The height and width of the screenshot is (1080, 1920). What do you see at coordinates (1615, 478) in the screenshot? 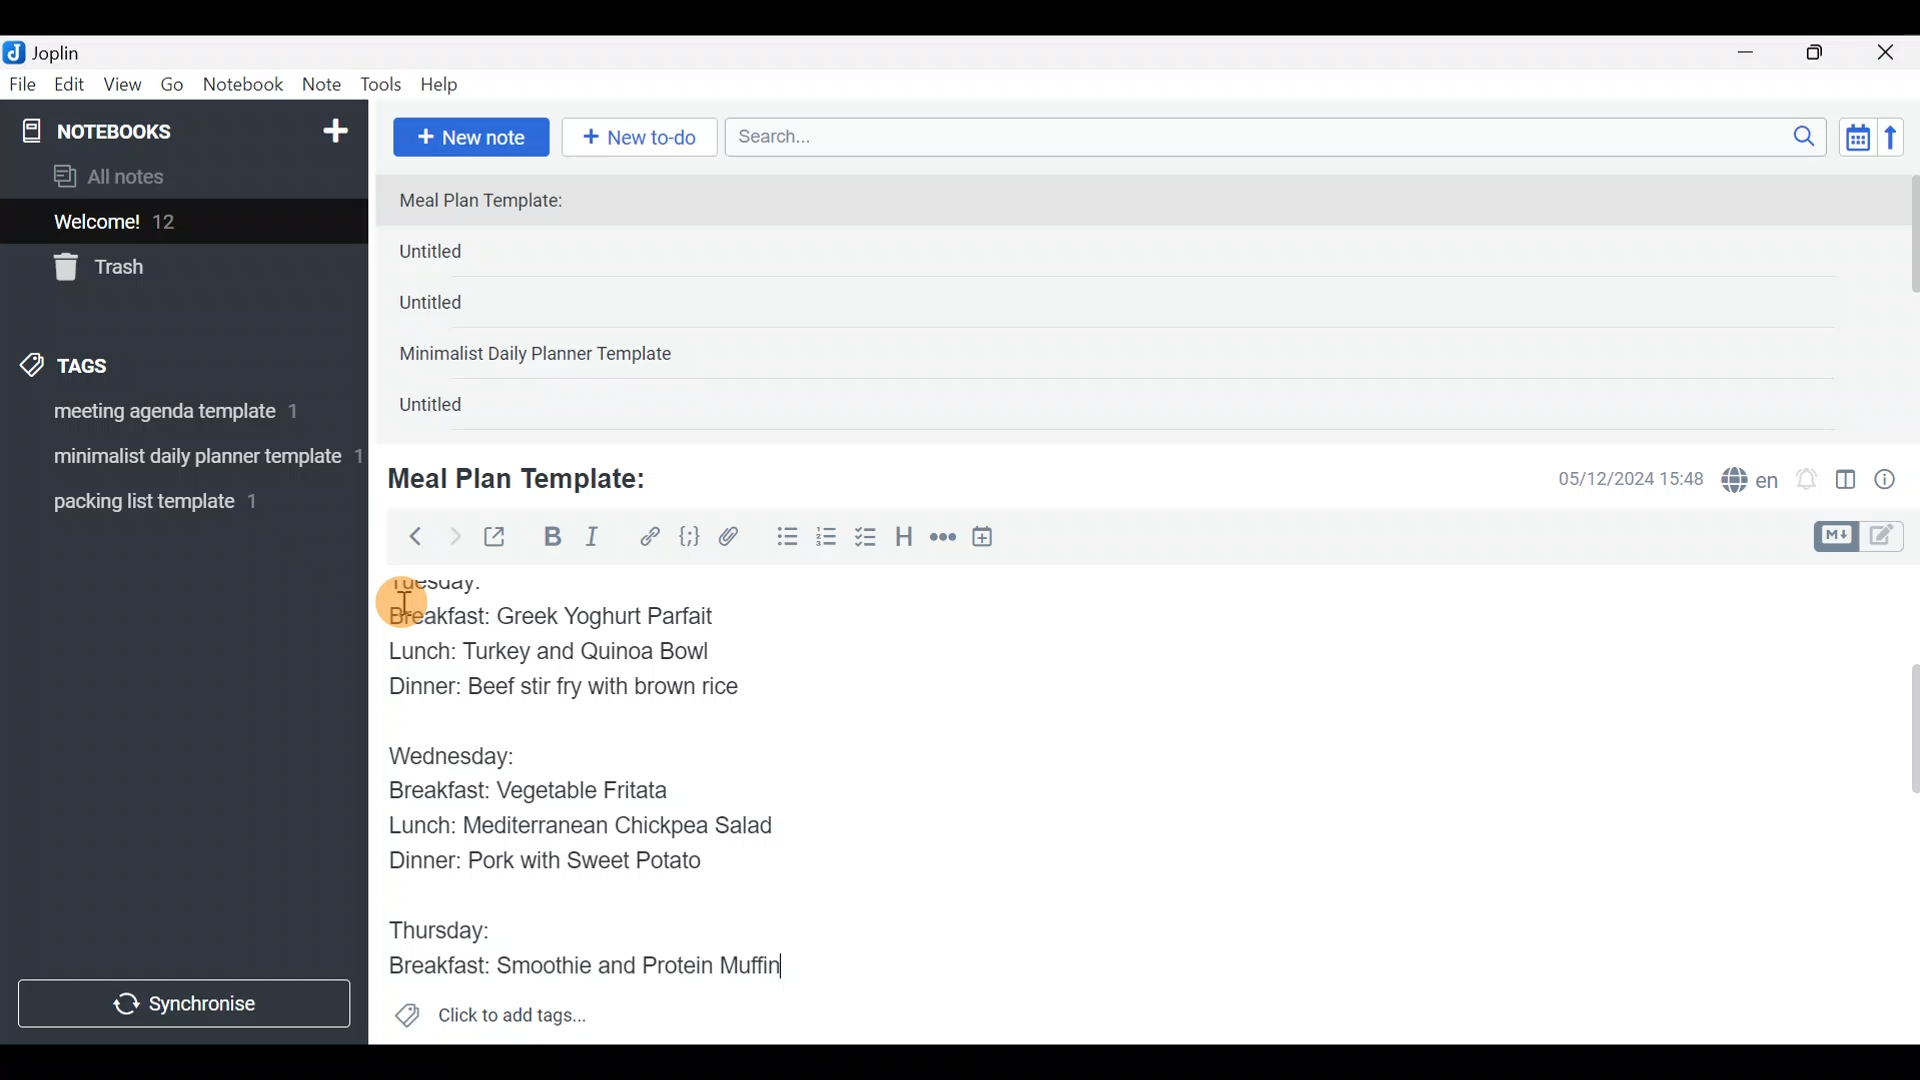
I see `Date & time` at bounding box center [1615, 478].